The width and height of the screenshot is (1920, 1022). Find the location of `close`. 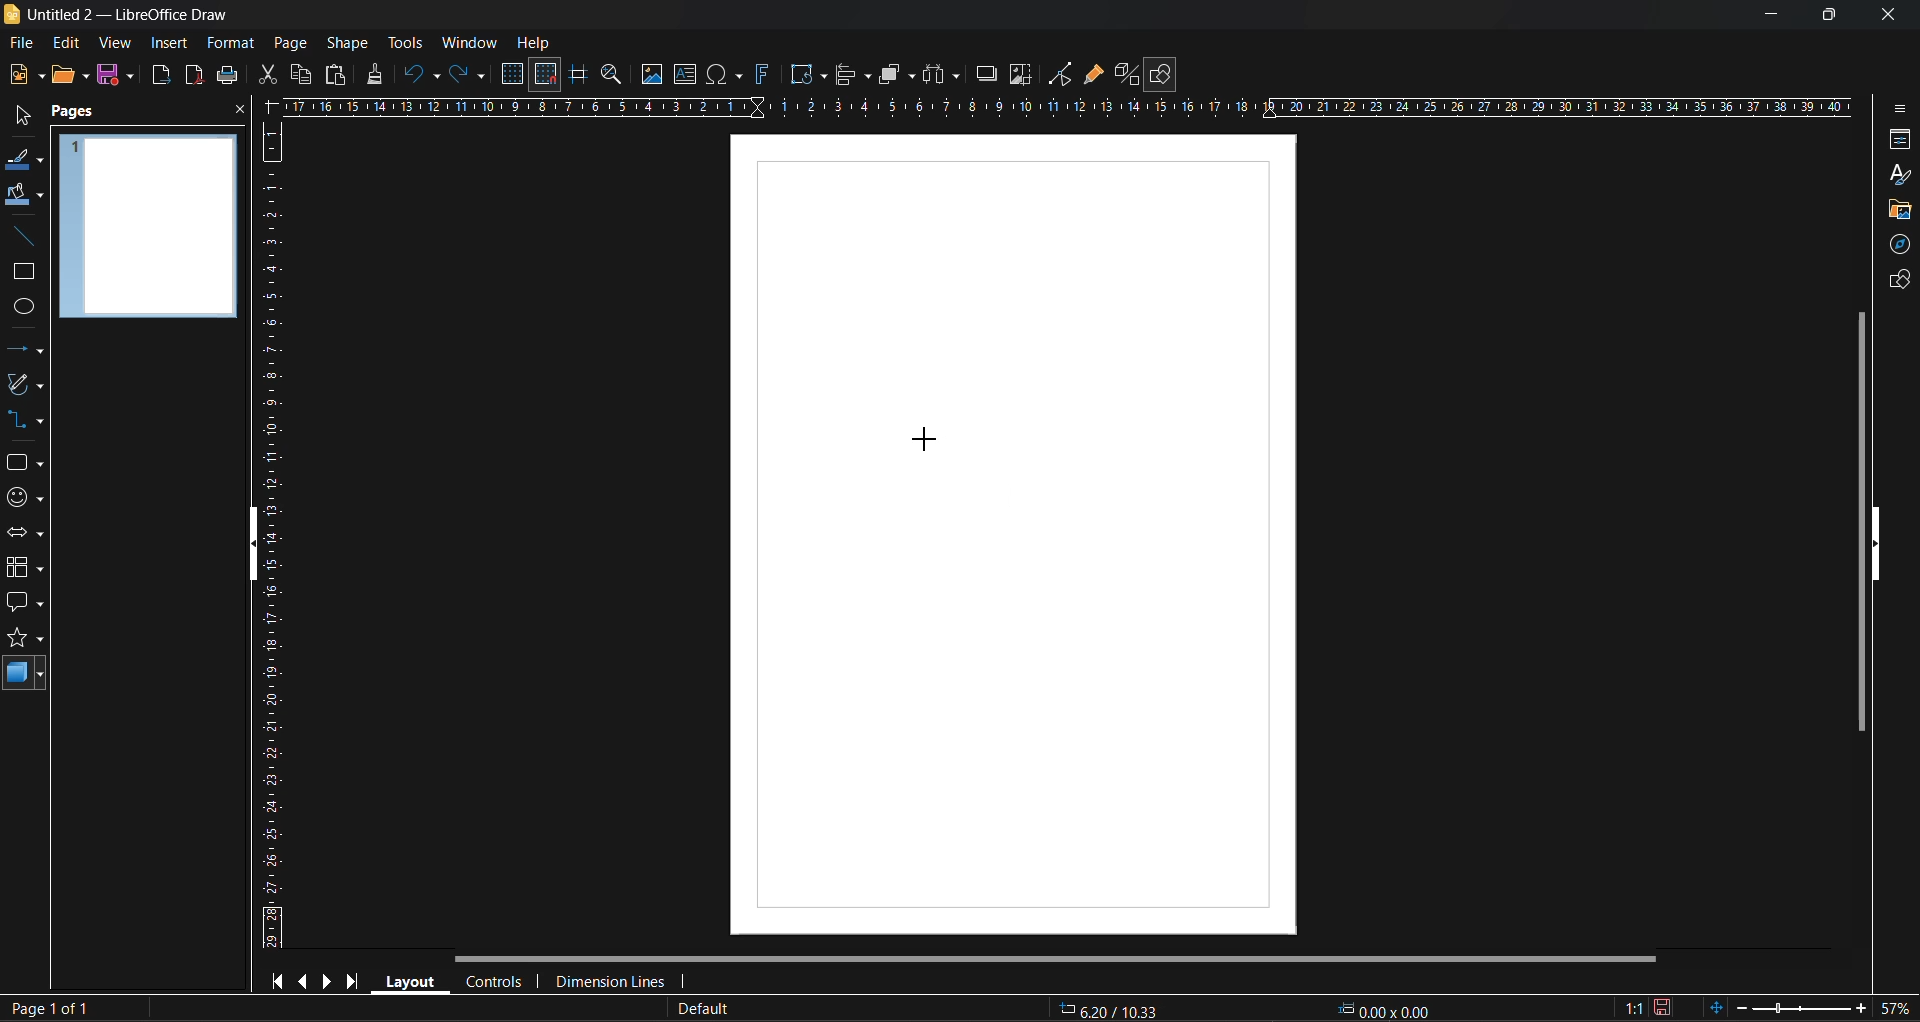

close is located at coordinates (1884, 12).